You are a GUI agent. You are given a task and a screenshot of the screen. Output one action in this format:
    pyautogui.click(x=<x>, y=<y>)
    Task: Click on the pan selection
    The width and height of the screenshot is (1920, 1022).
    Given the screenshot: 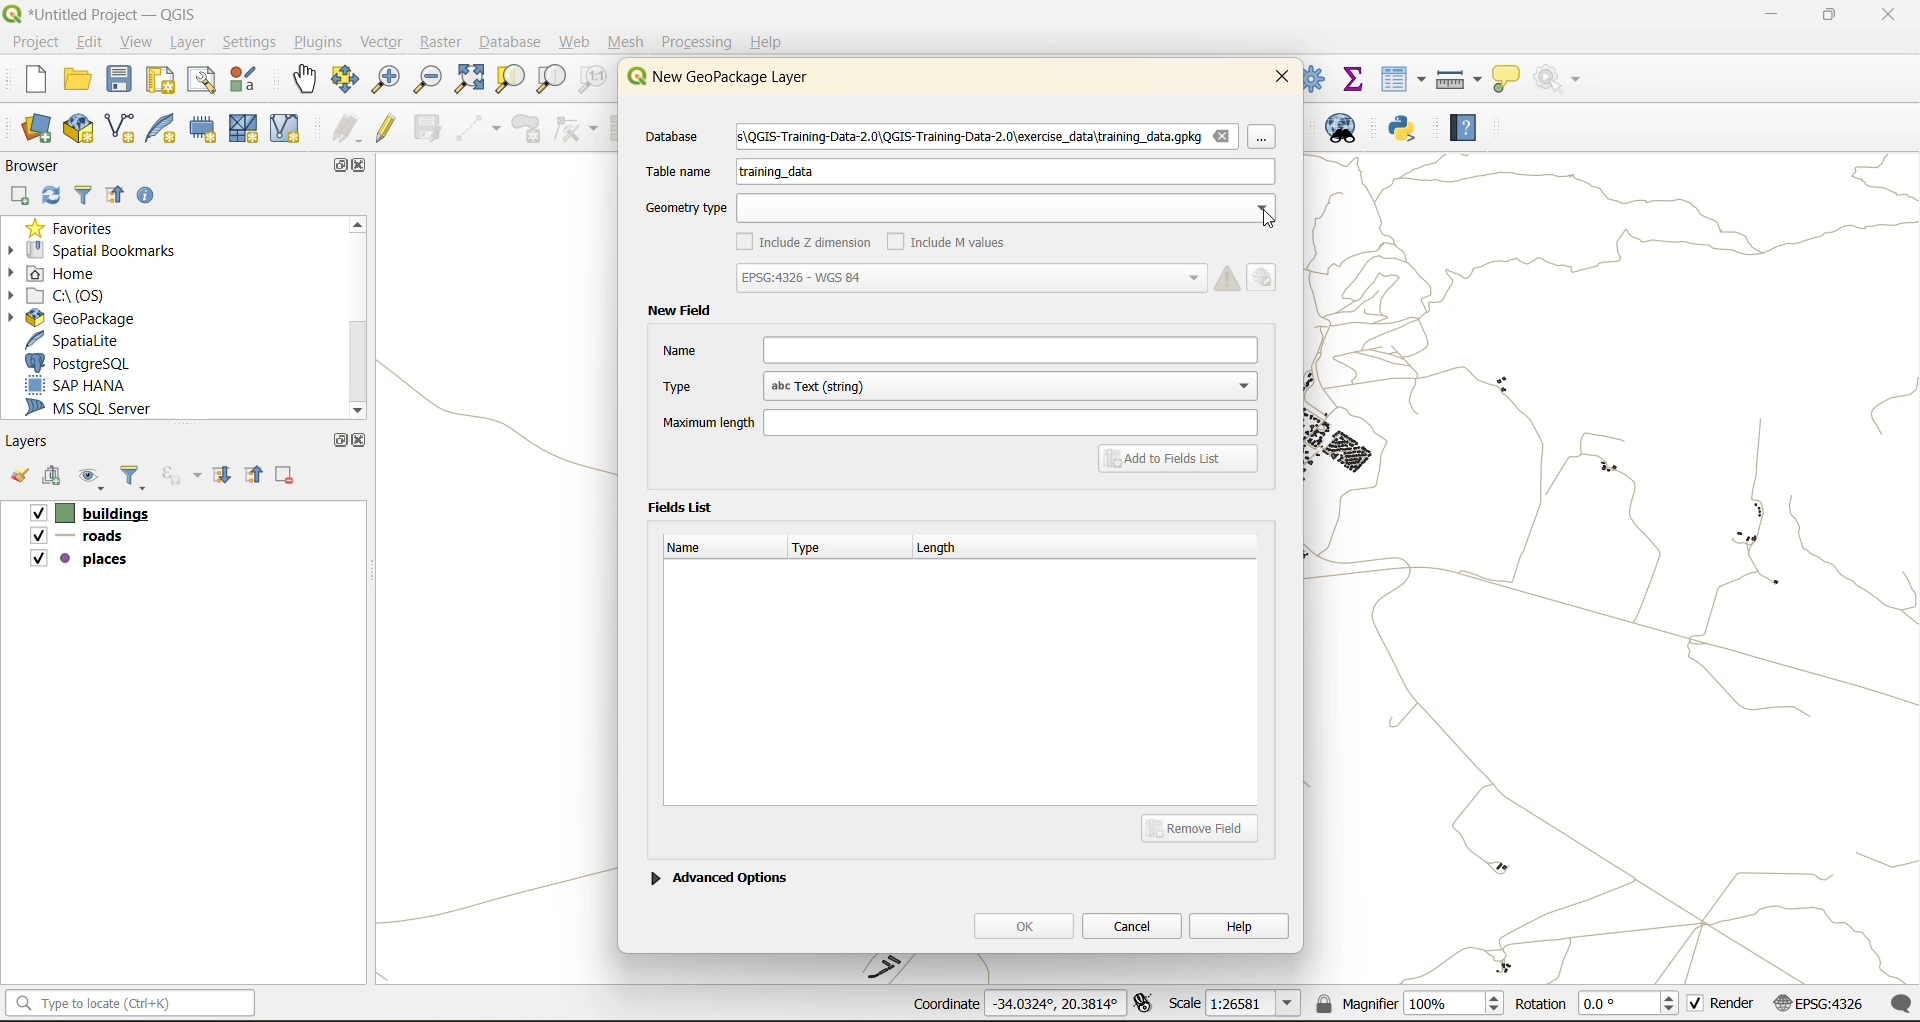 What is the action you would take?
    pyautogui.click(x=346, y=80)
    